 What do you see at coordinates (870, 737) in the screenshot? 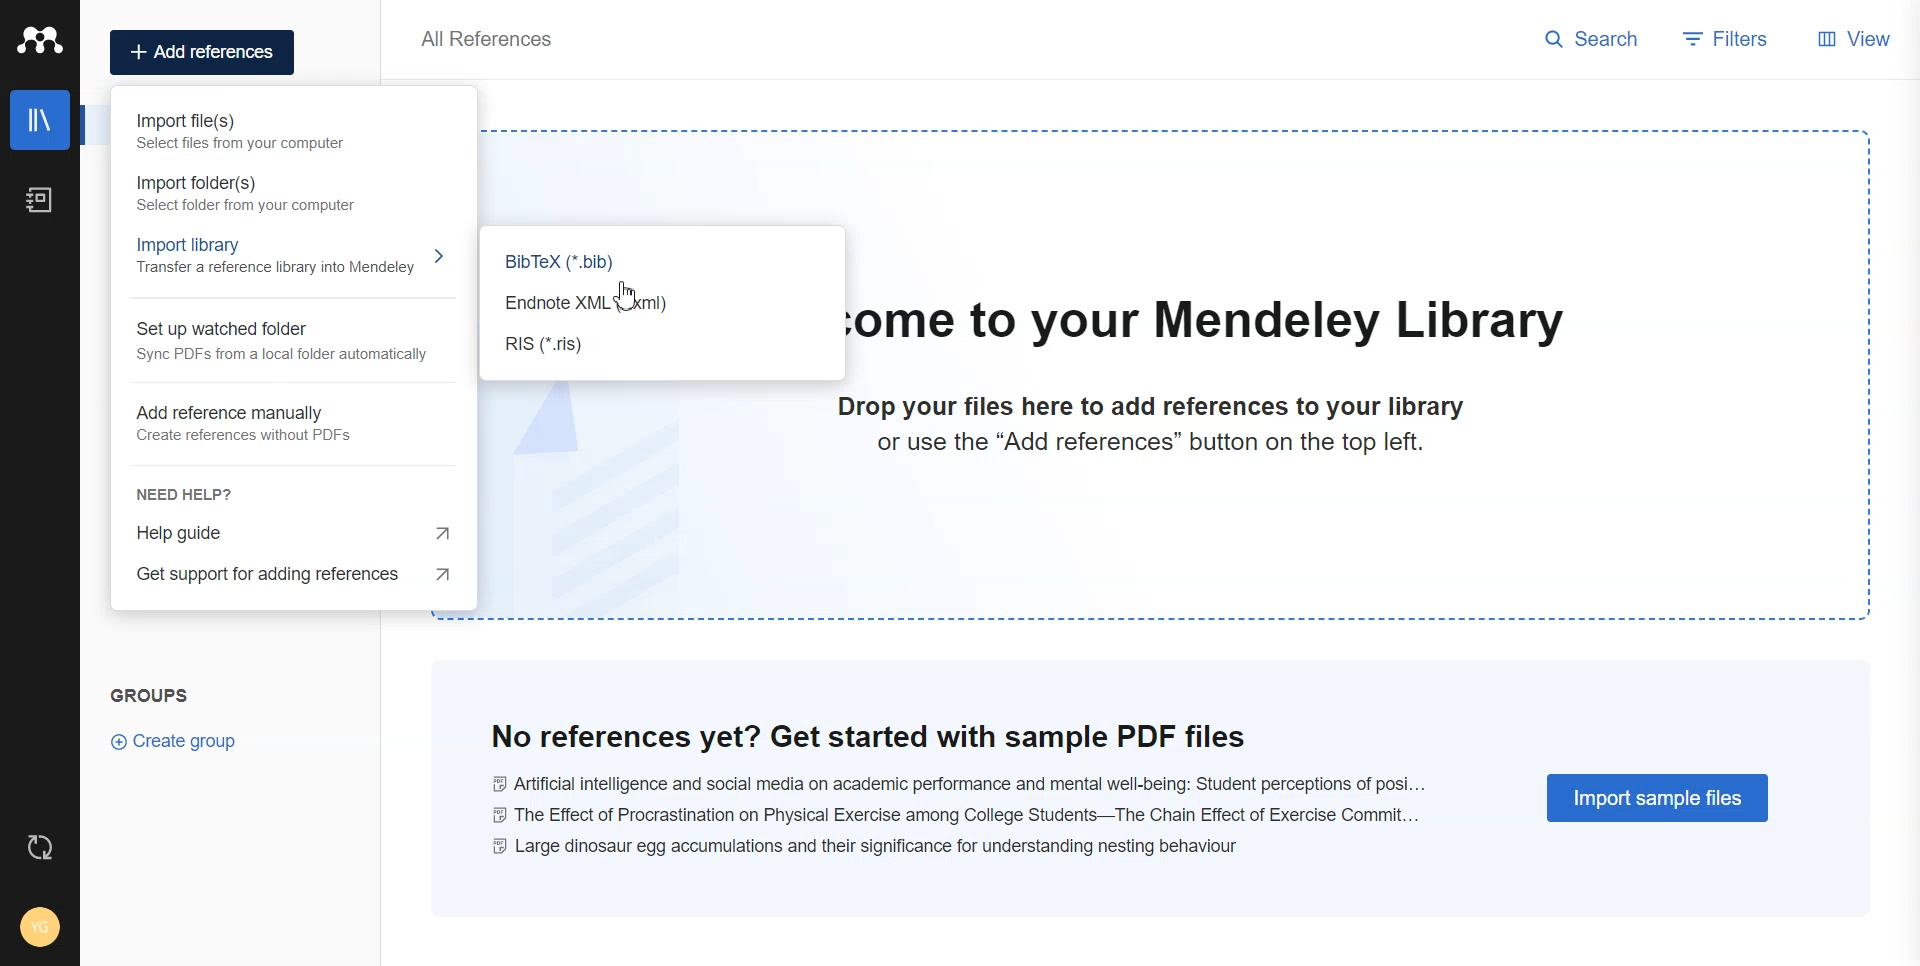
I see `No references yet? Get started with sample PDF files` at bounding box center [870, 737].